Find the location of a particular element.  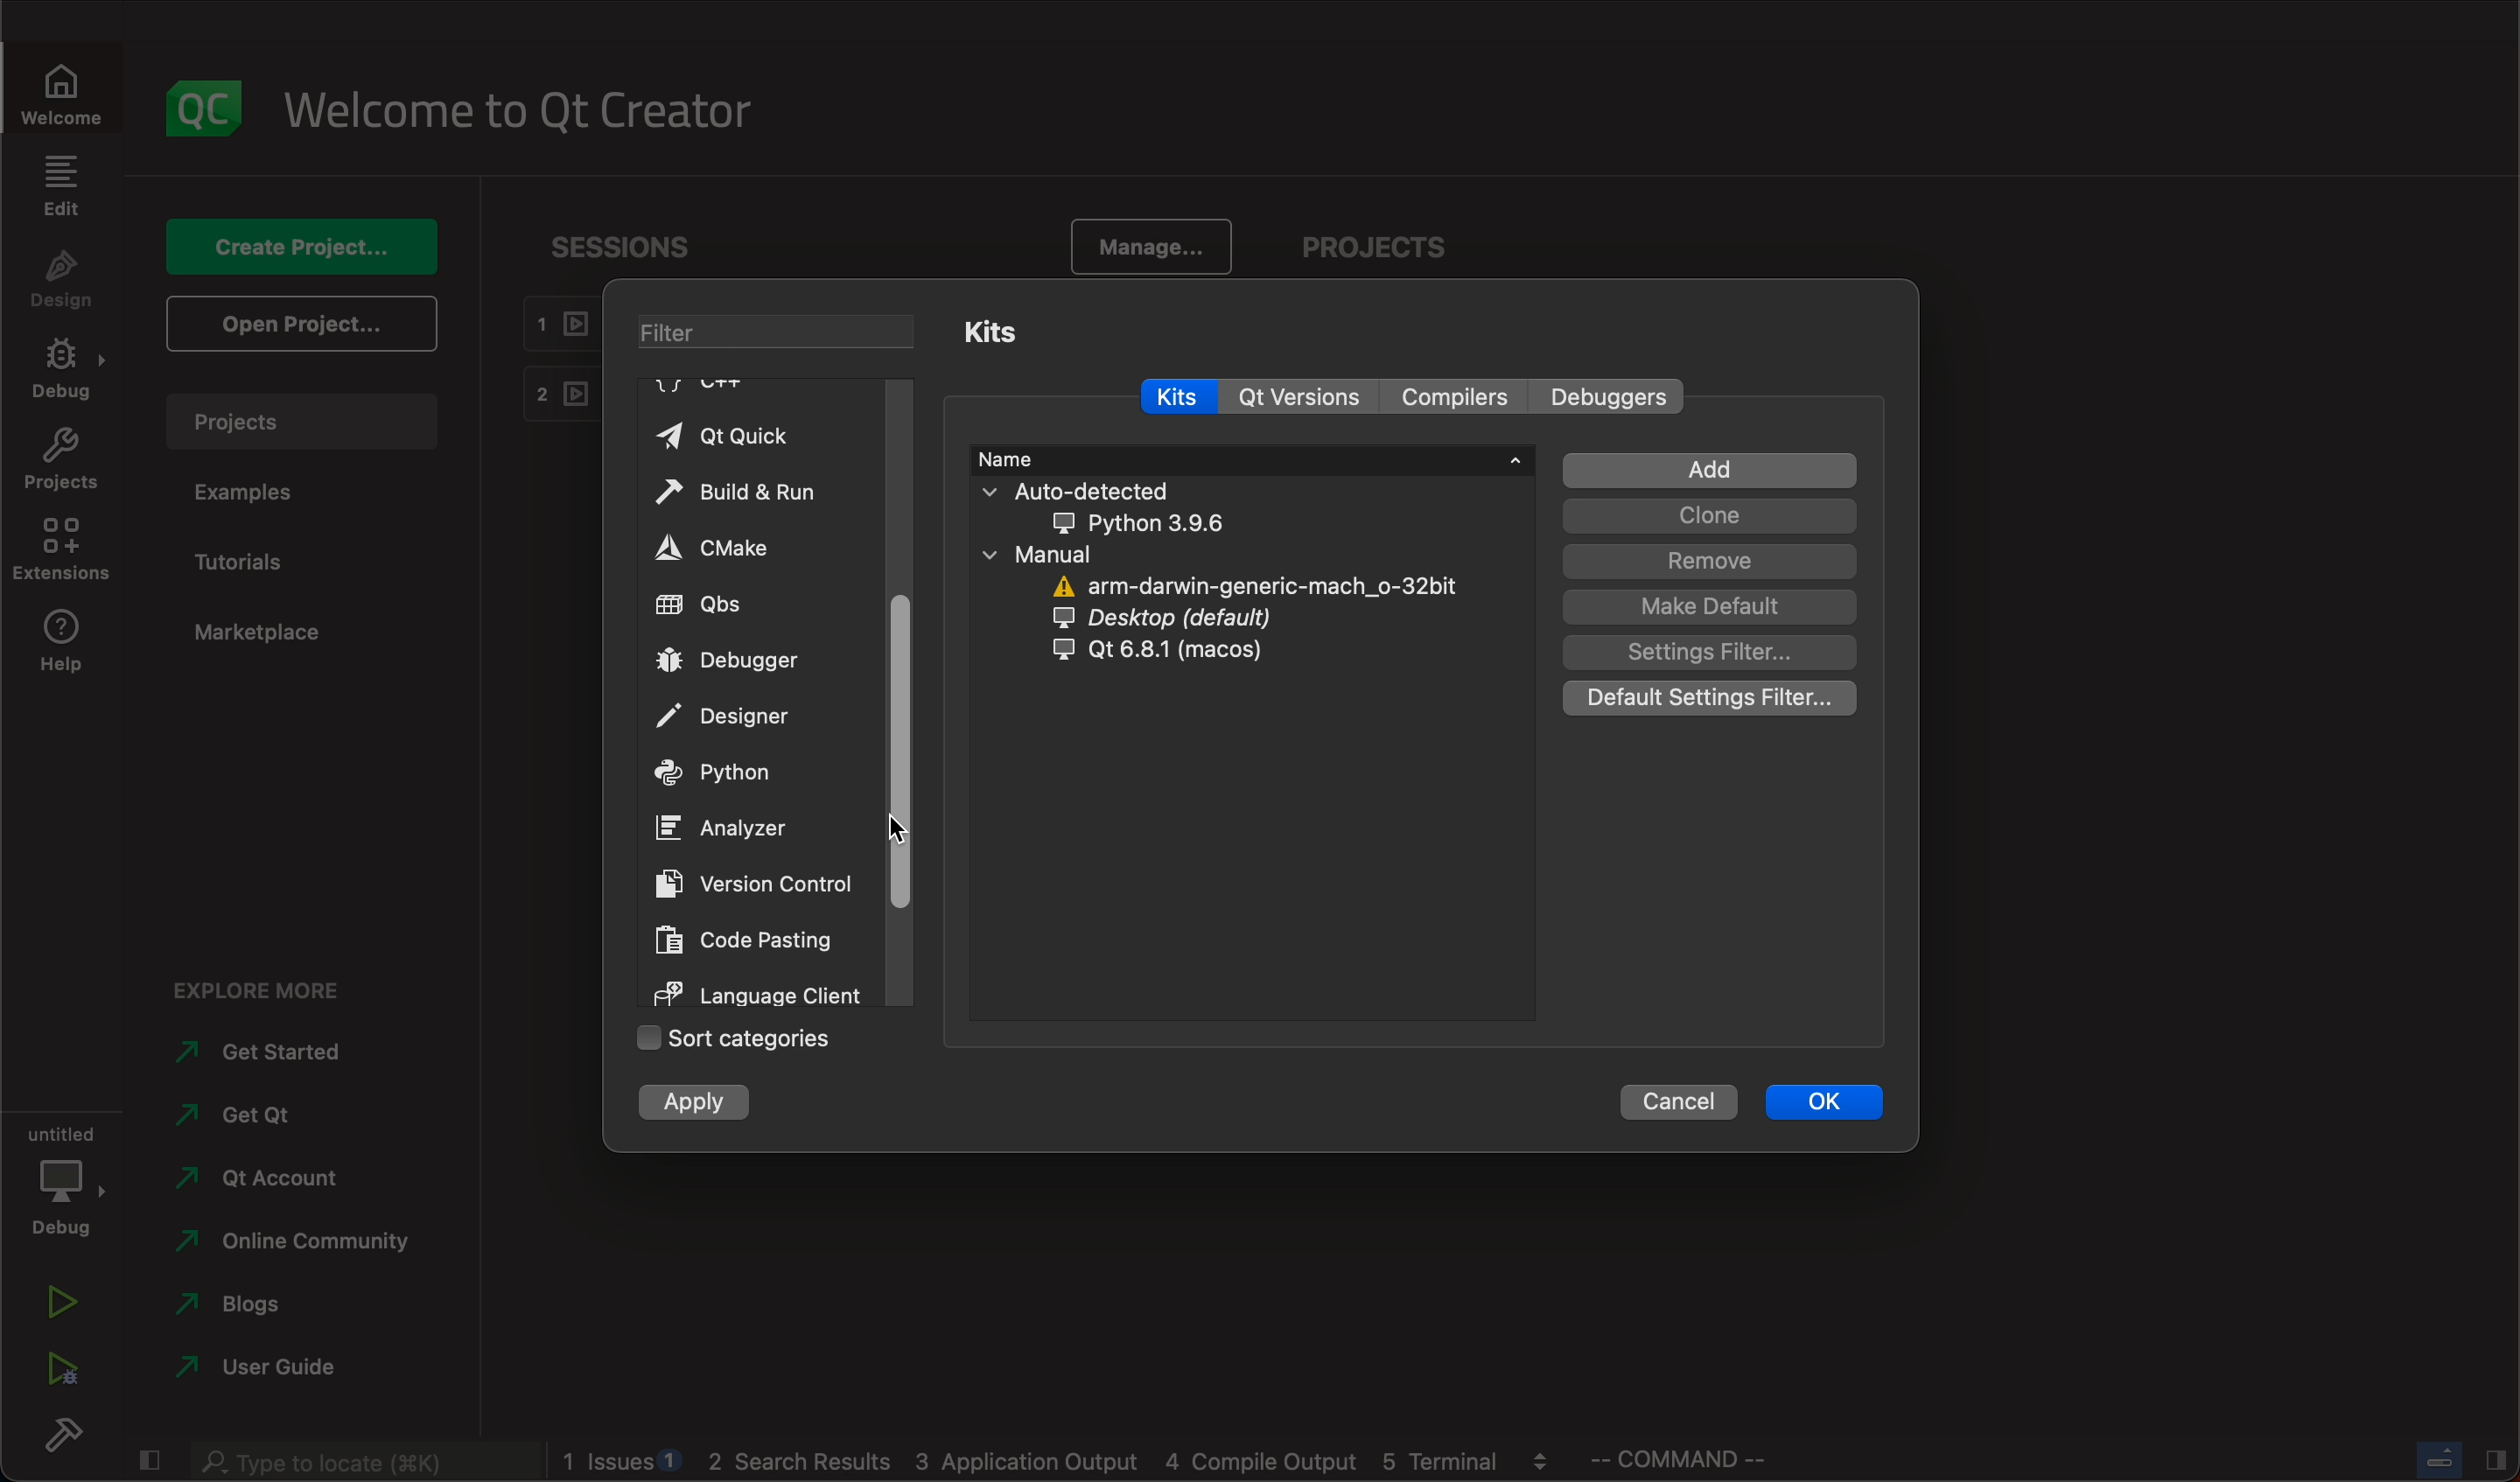

version is located at coordinates (1298, 396).